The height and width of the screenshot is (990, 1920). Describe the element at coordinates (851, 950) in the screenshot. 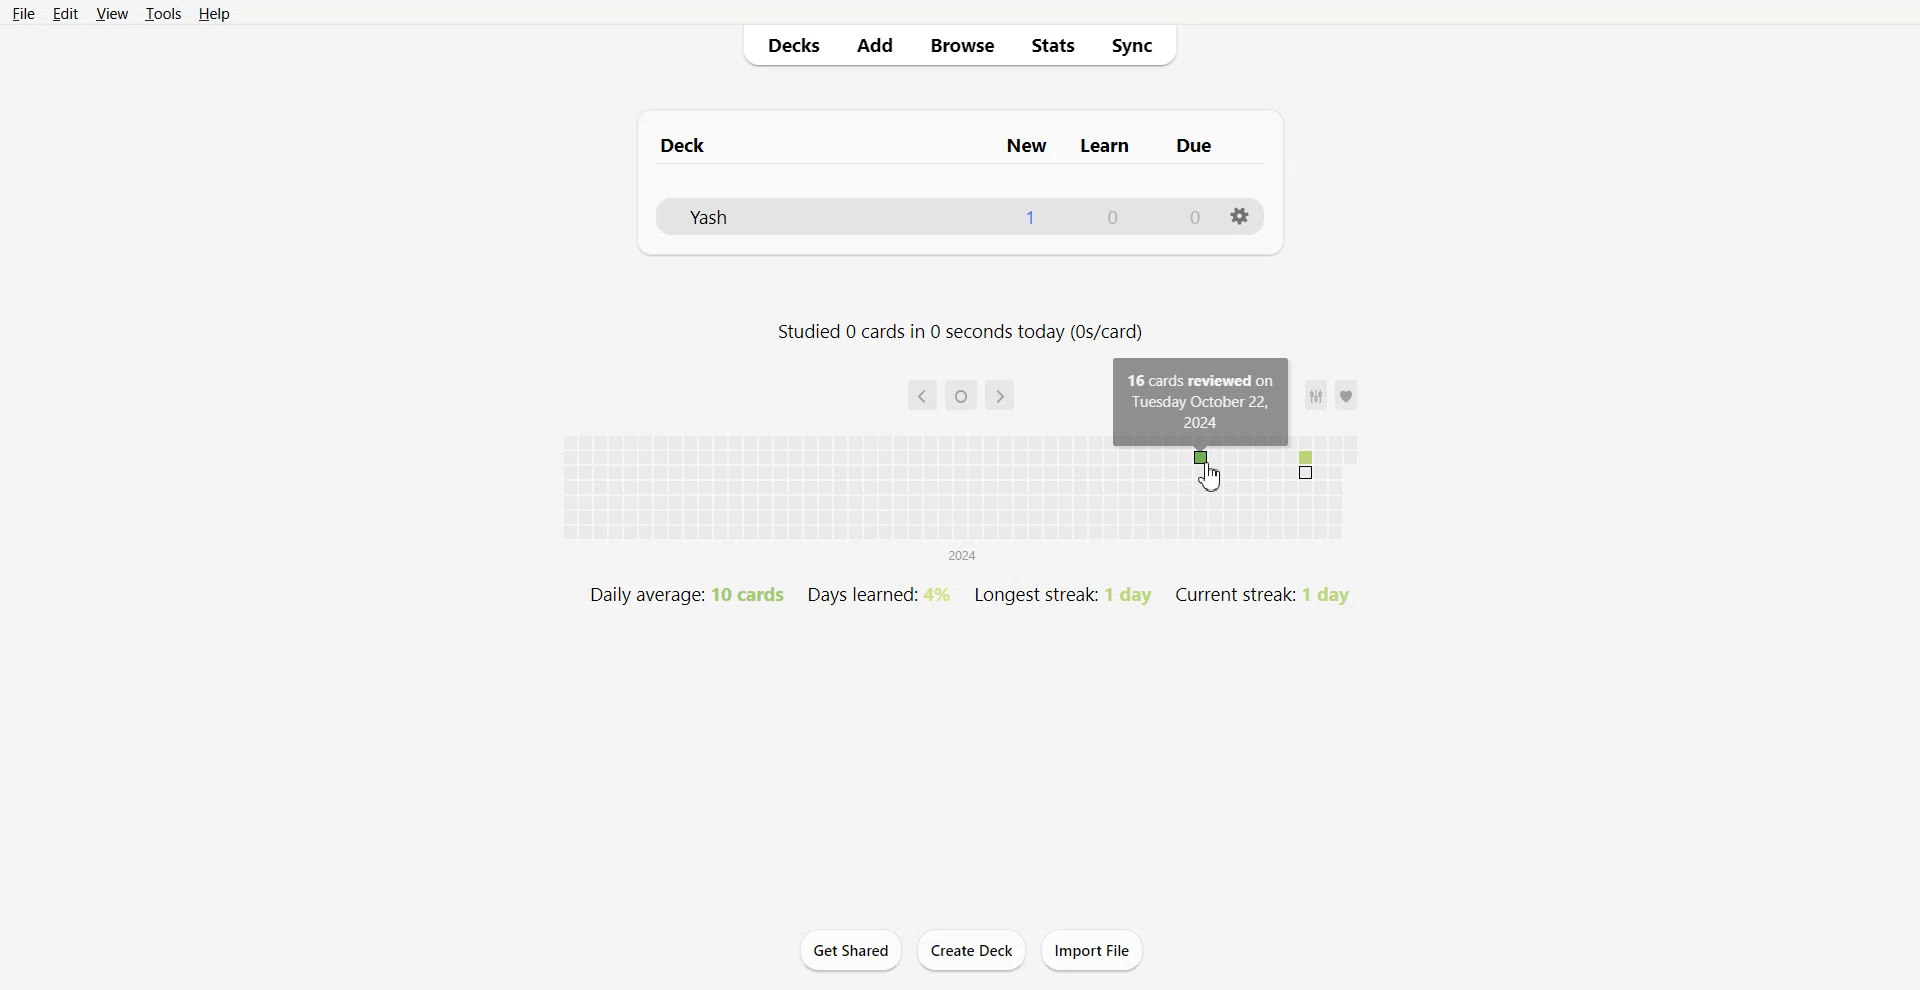

I see `Get Shared` at that location.